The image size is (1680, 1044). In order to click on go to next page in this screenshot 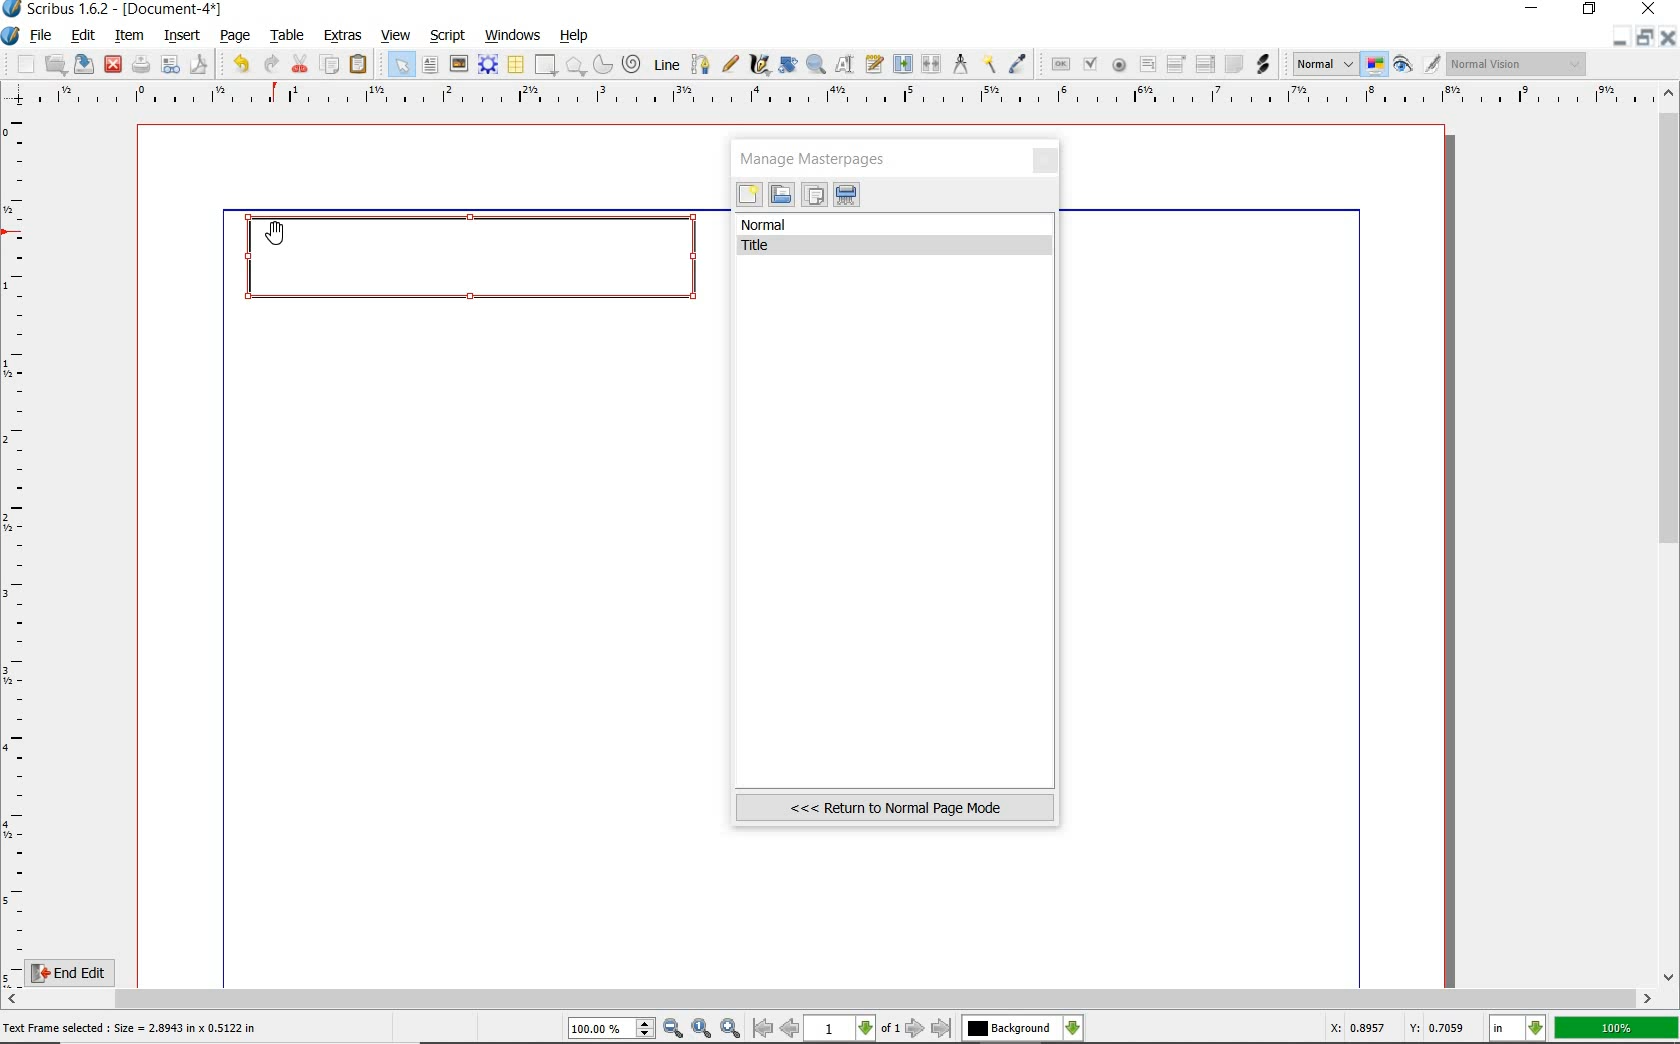, I will do `click(917, 1028)`.